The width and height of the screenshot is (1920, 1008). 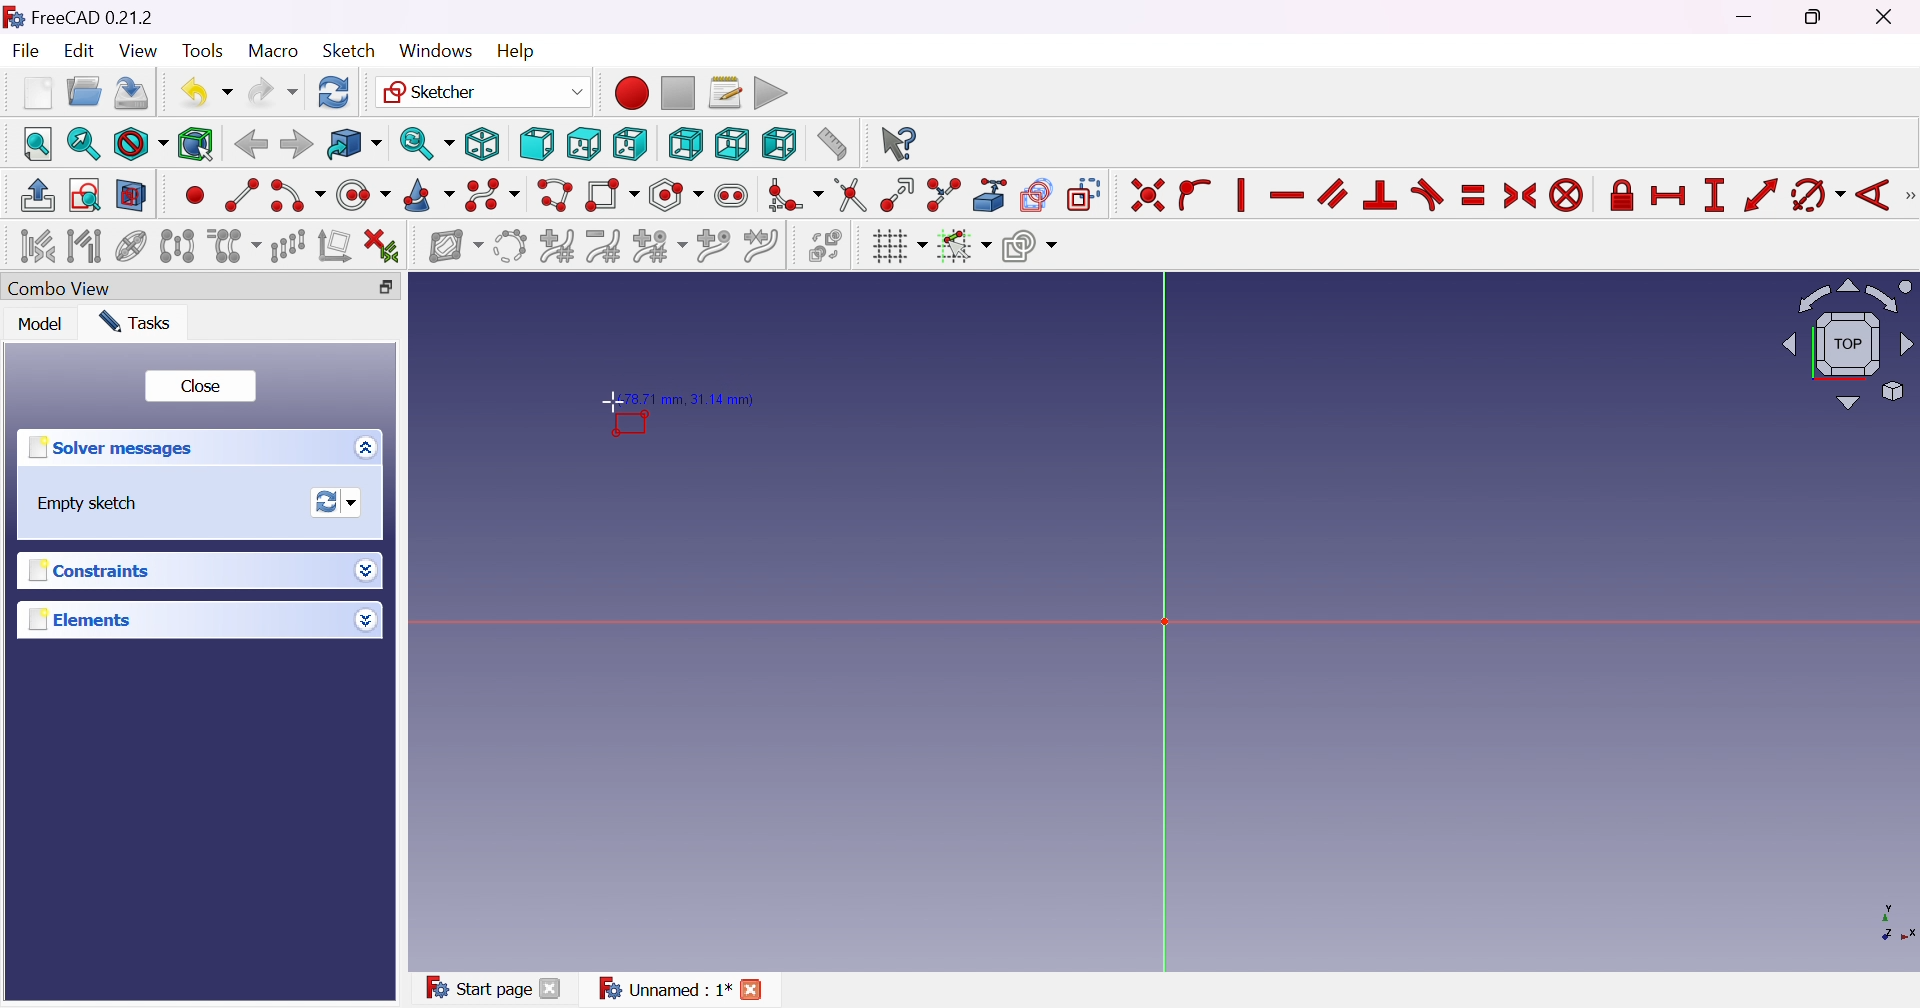 What do you see at coordinates (1871, 197) in the screenshot?
I see `Constrain angle` at bounding box center [1871, 197].